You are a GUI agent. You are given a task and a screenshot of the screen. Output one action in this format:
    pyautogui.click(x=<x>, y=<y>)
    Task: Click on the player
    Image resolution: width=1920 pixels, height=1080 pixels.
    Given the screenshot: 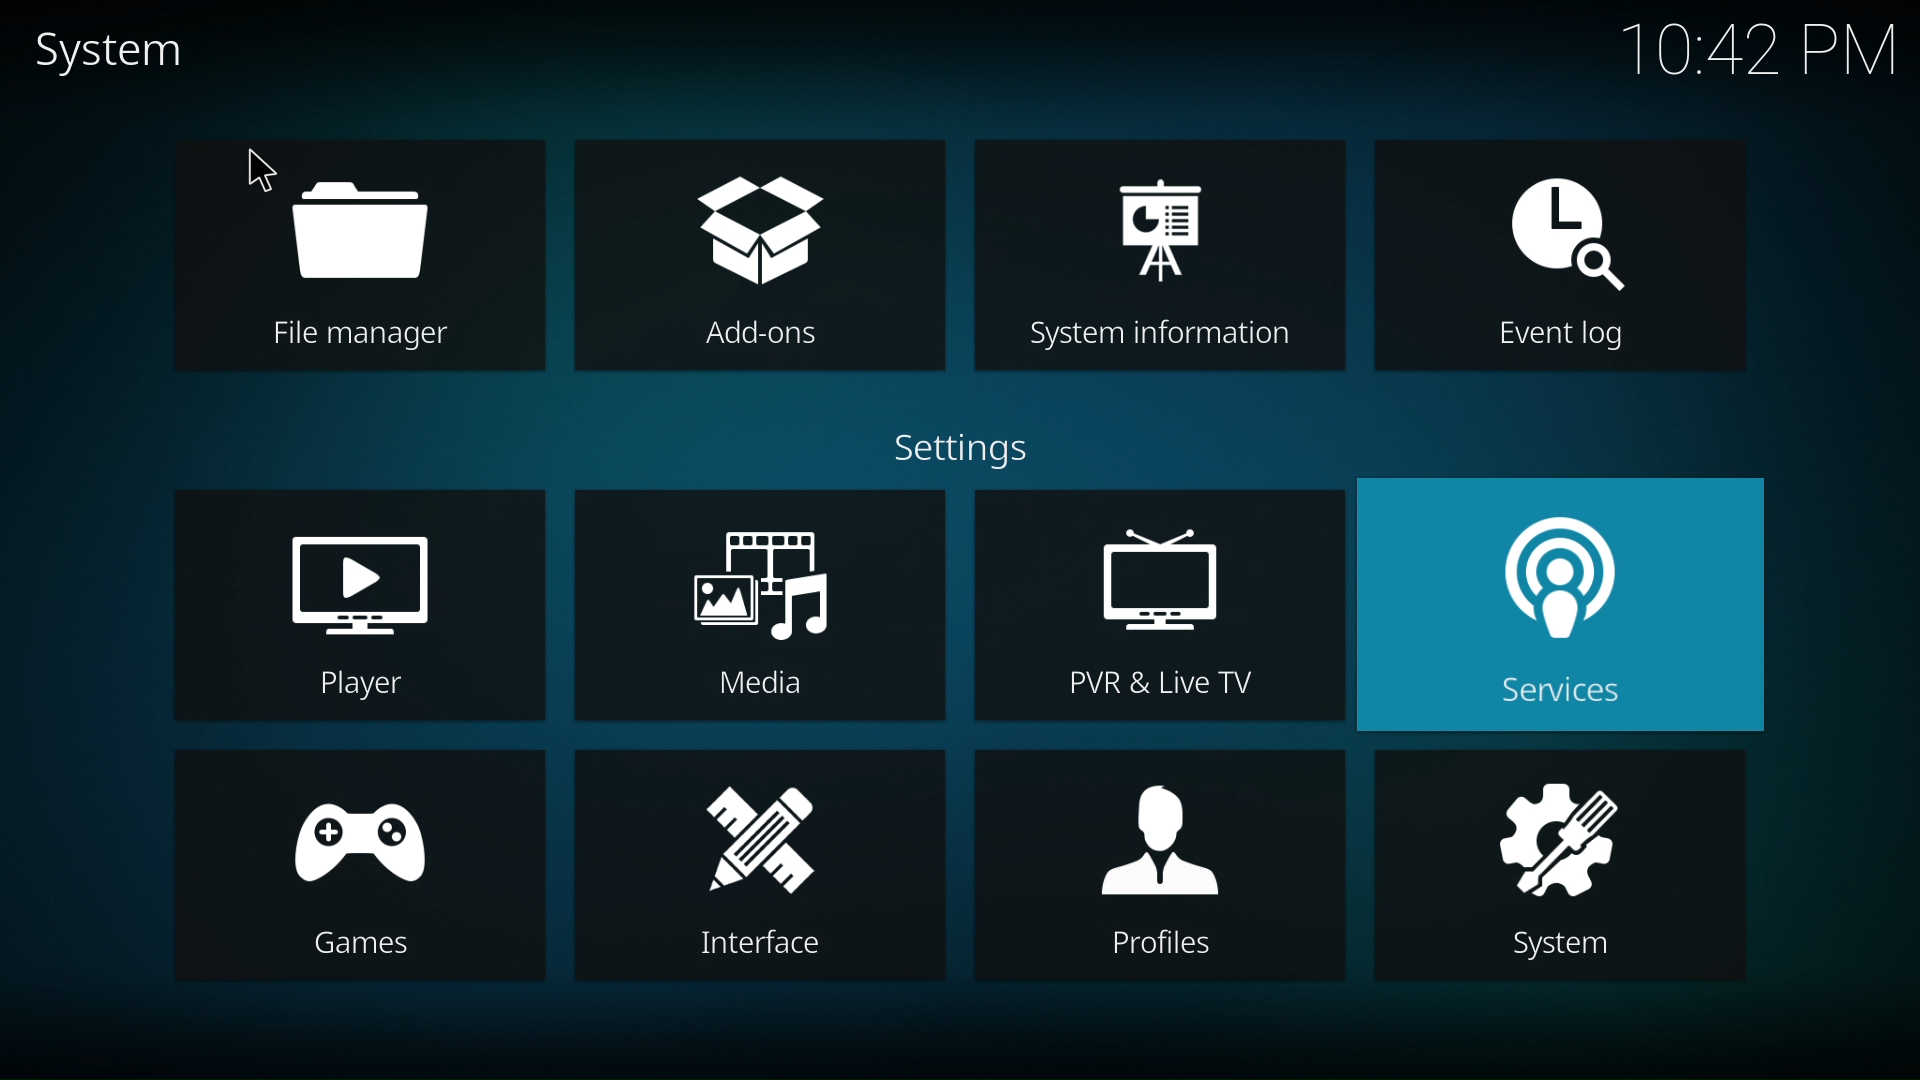 What is the action you would take?
    pyautogui.click(x=1162, y=868)
    